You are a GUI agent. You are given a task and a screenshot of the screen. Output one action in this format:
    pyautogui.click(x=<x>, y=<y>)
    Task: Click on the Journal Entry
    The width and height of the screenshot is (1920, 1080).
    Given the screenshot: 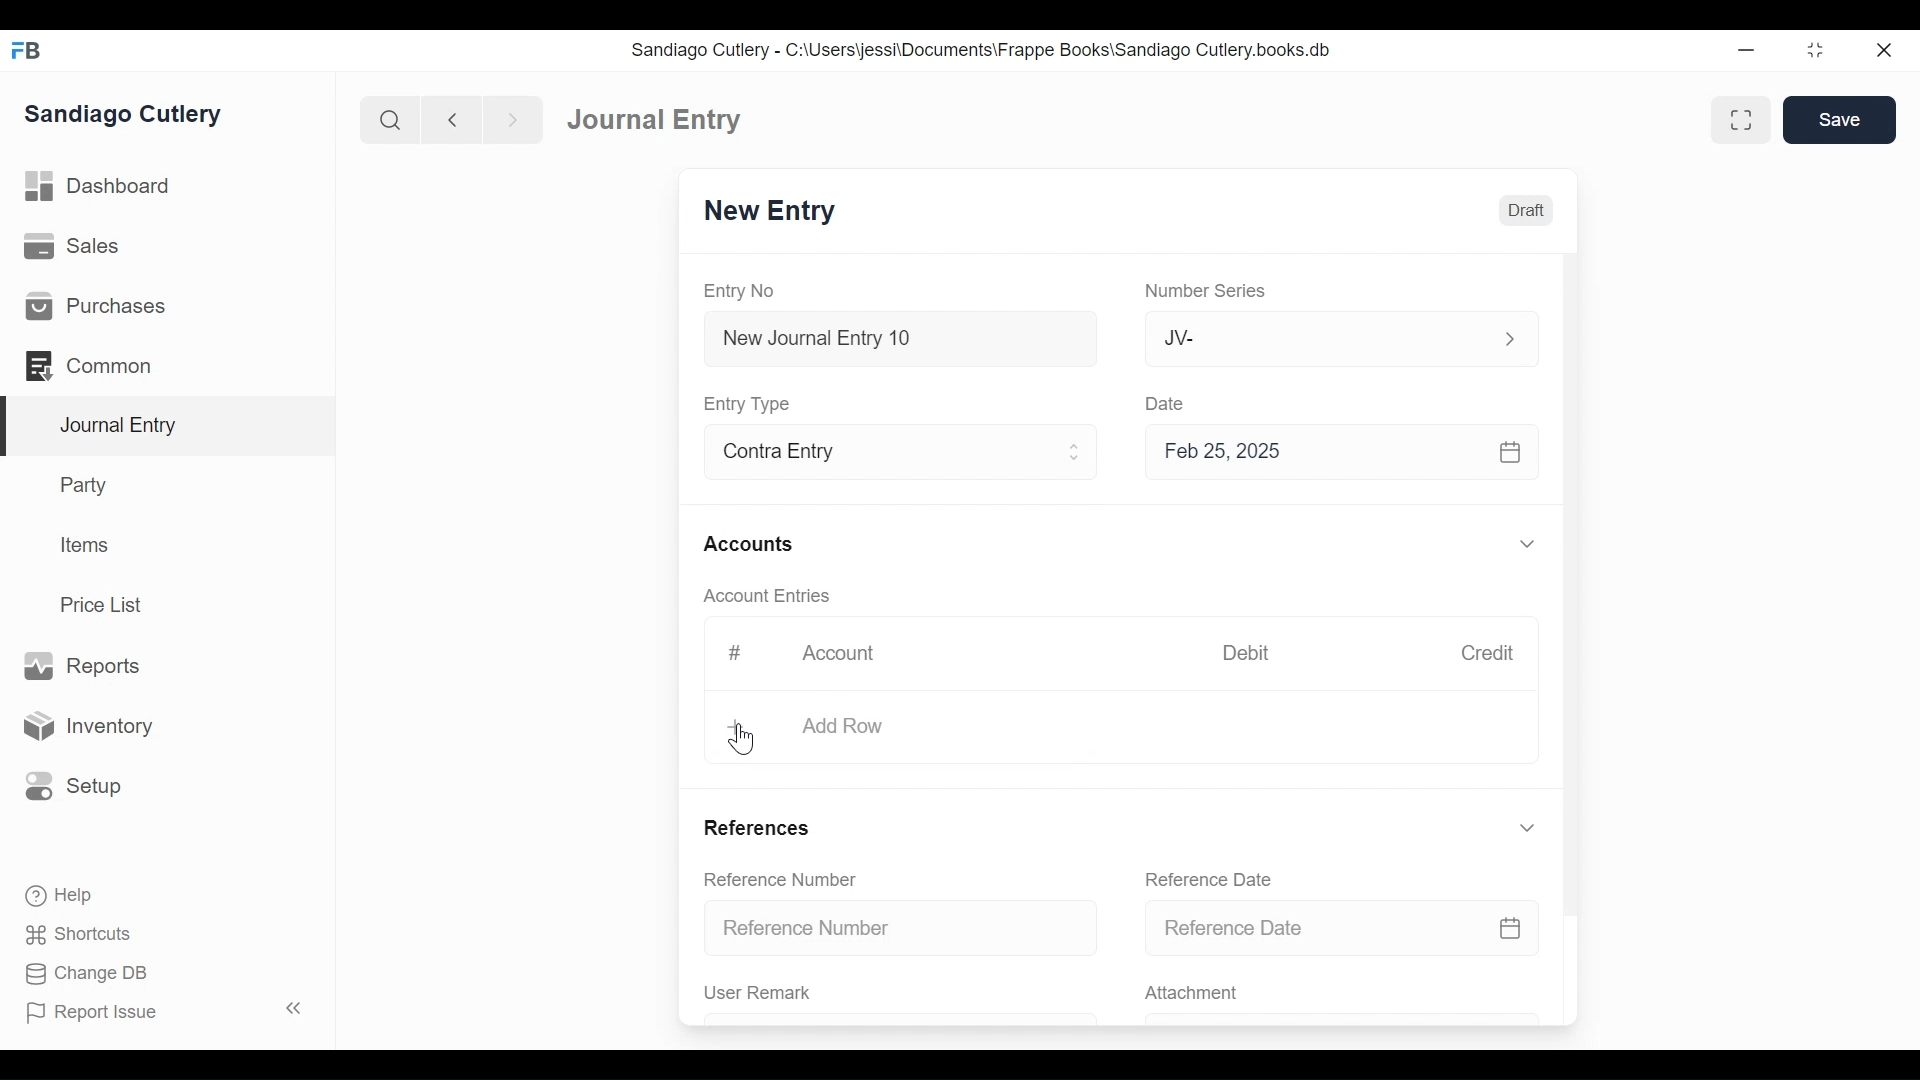 What is the action you would take?
    pyautogui.click(x=169, y=426)
    